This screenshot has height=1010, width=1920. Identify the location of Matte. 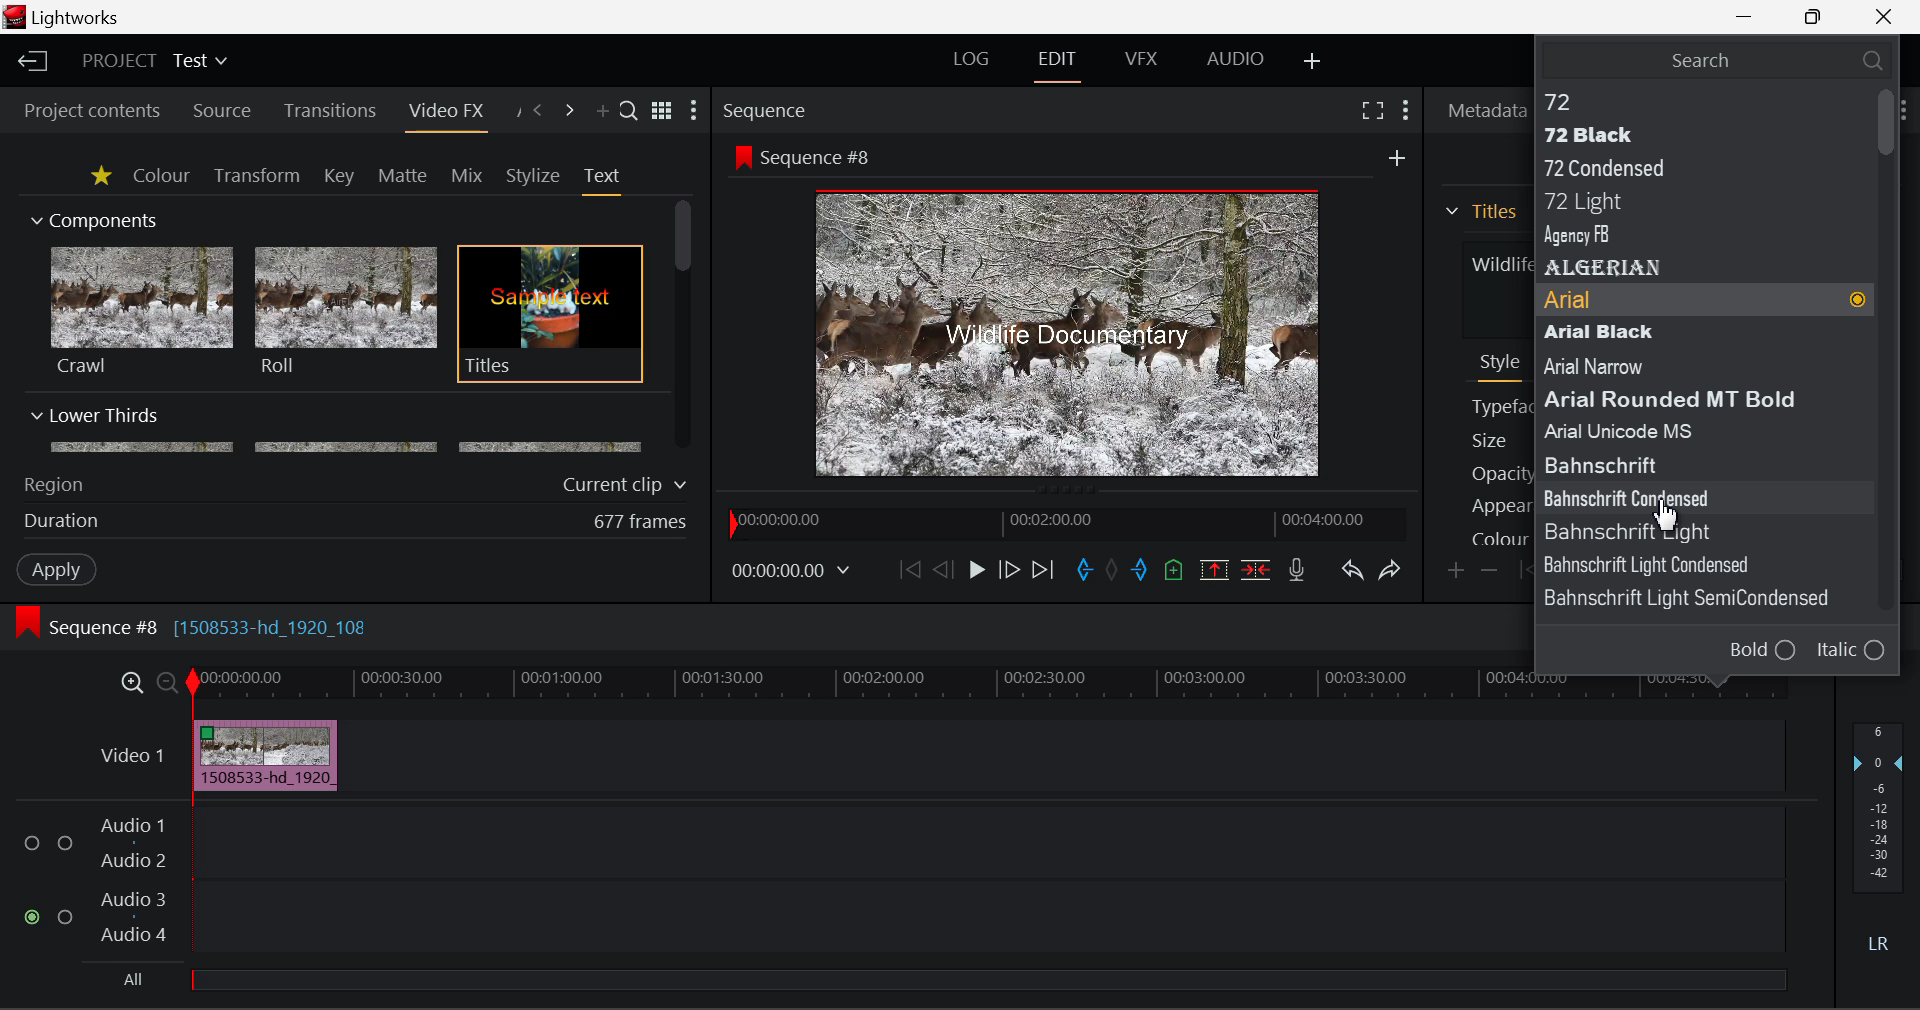
(401, 175).